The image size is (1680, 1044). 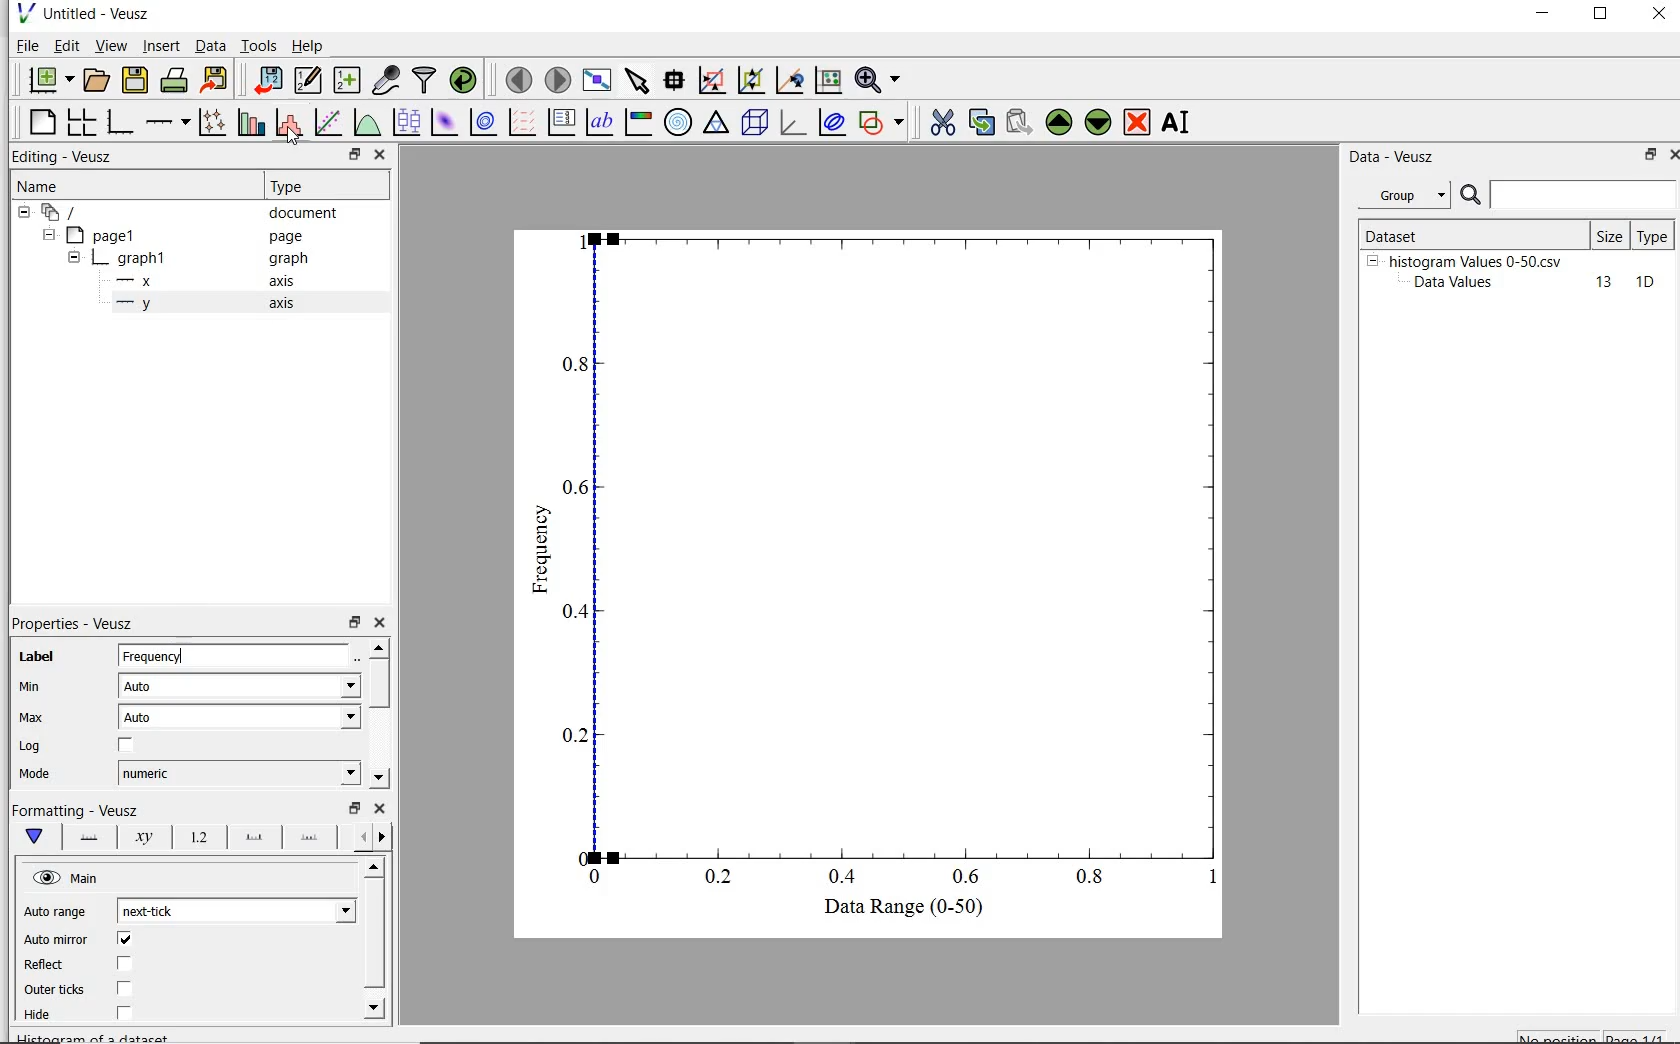 I want to click on tick label, so click(x=197, y=838).